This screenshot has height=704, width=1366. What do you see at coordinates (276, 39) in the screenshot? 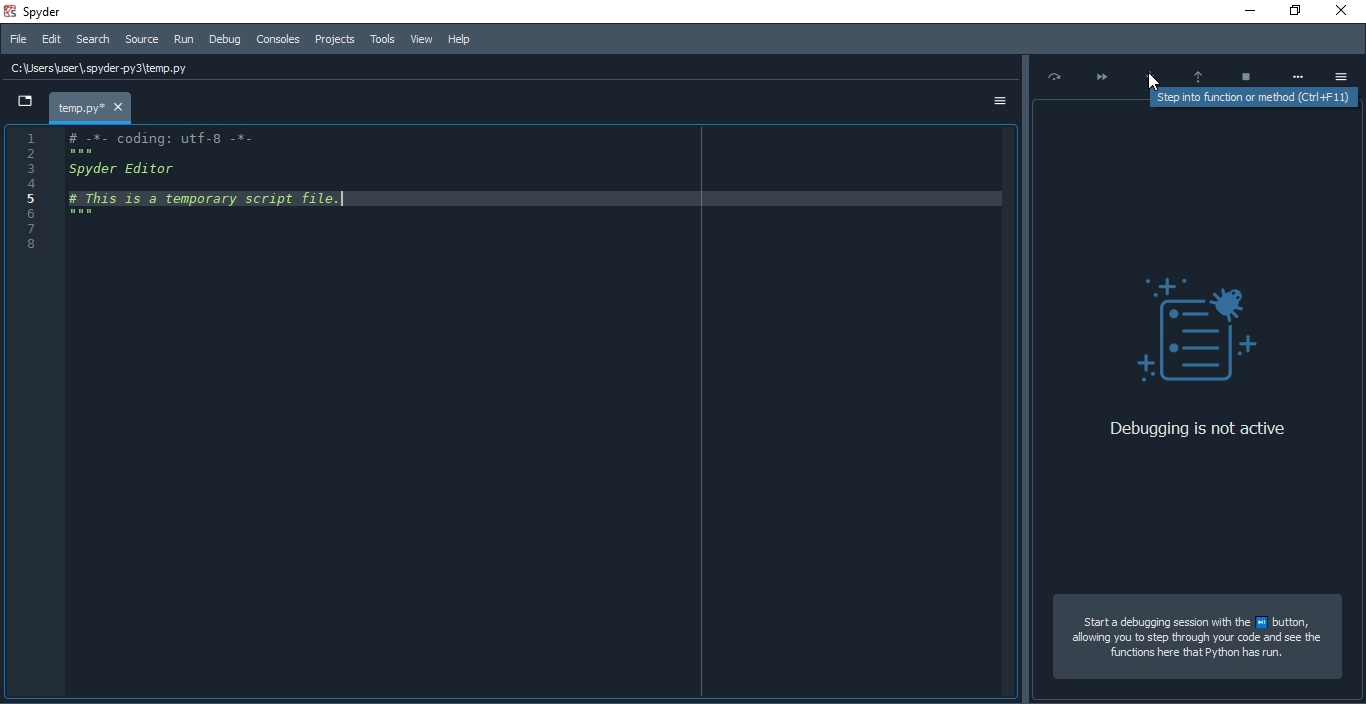
I see `Consoles` at bounding box center [276, 39].